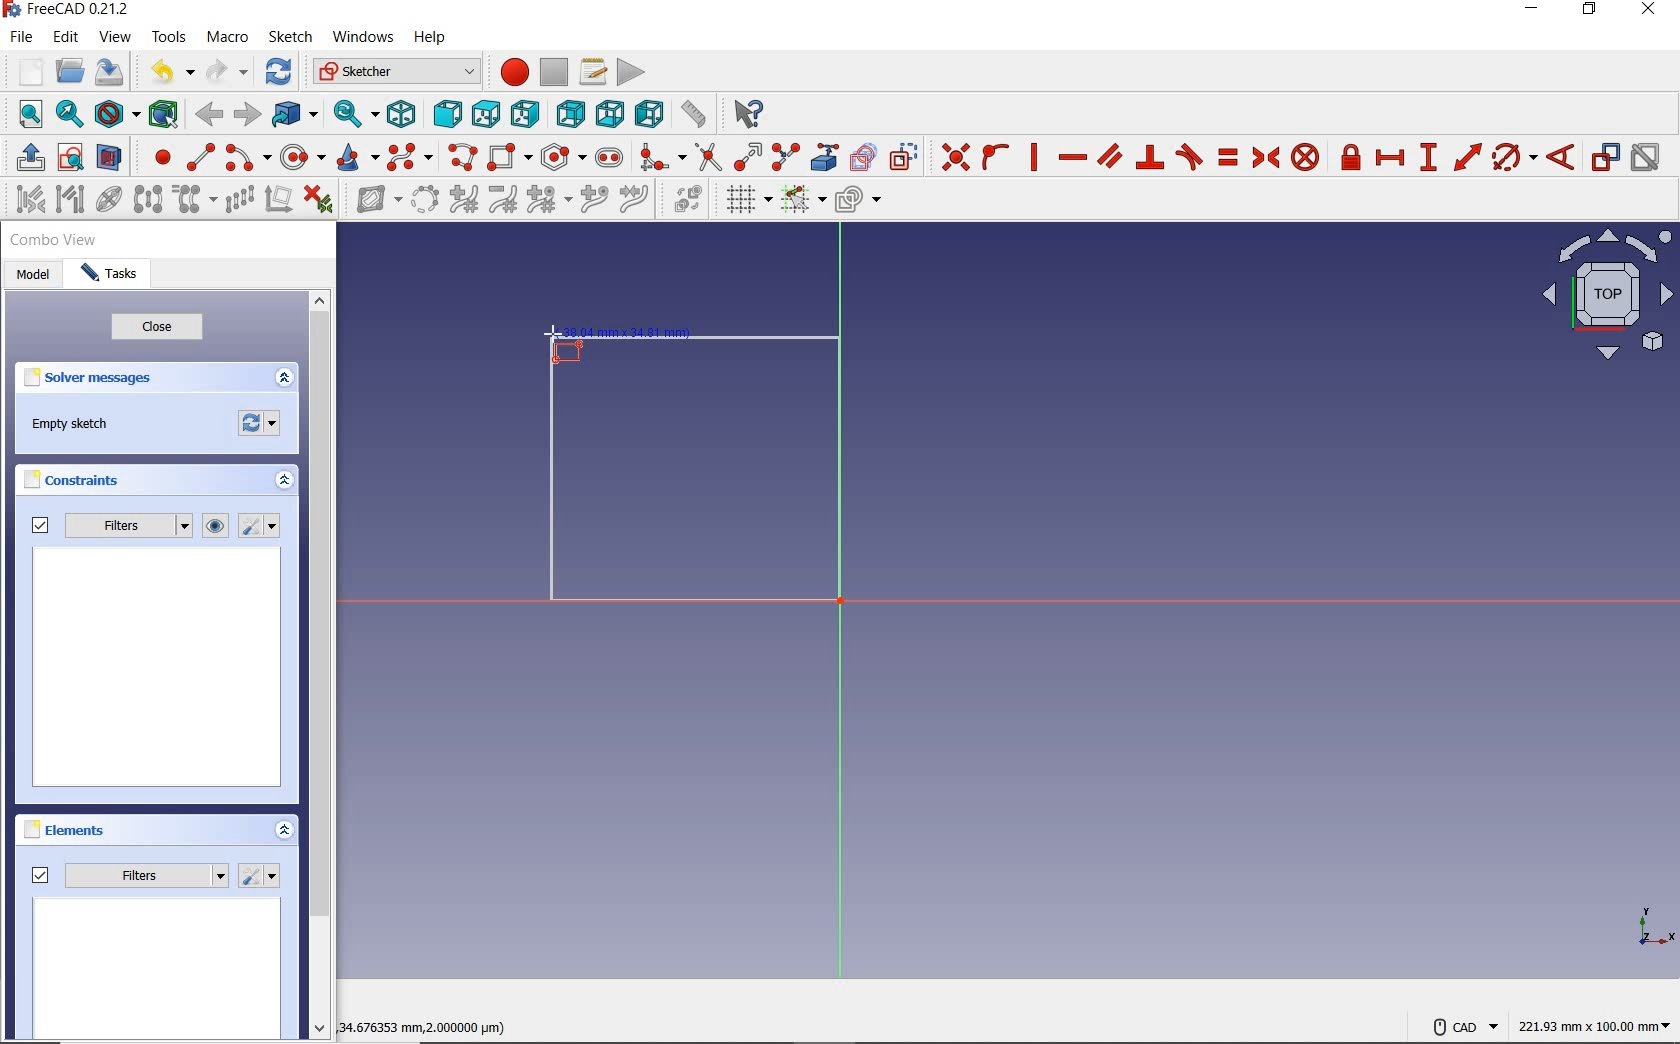 Image resolution: width=1680 pixels, height=1044 pixels. What do you see at coordinates (211, 115) in the screenshot?
I see `back` at bounding box center [211, 115].